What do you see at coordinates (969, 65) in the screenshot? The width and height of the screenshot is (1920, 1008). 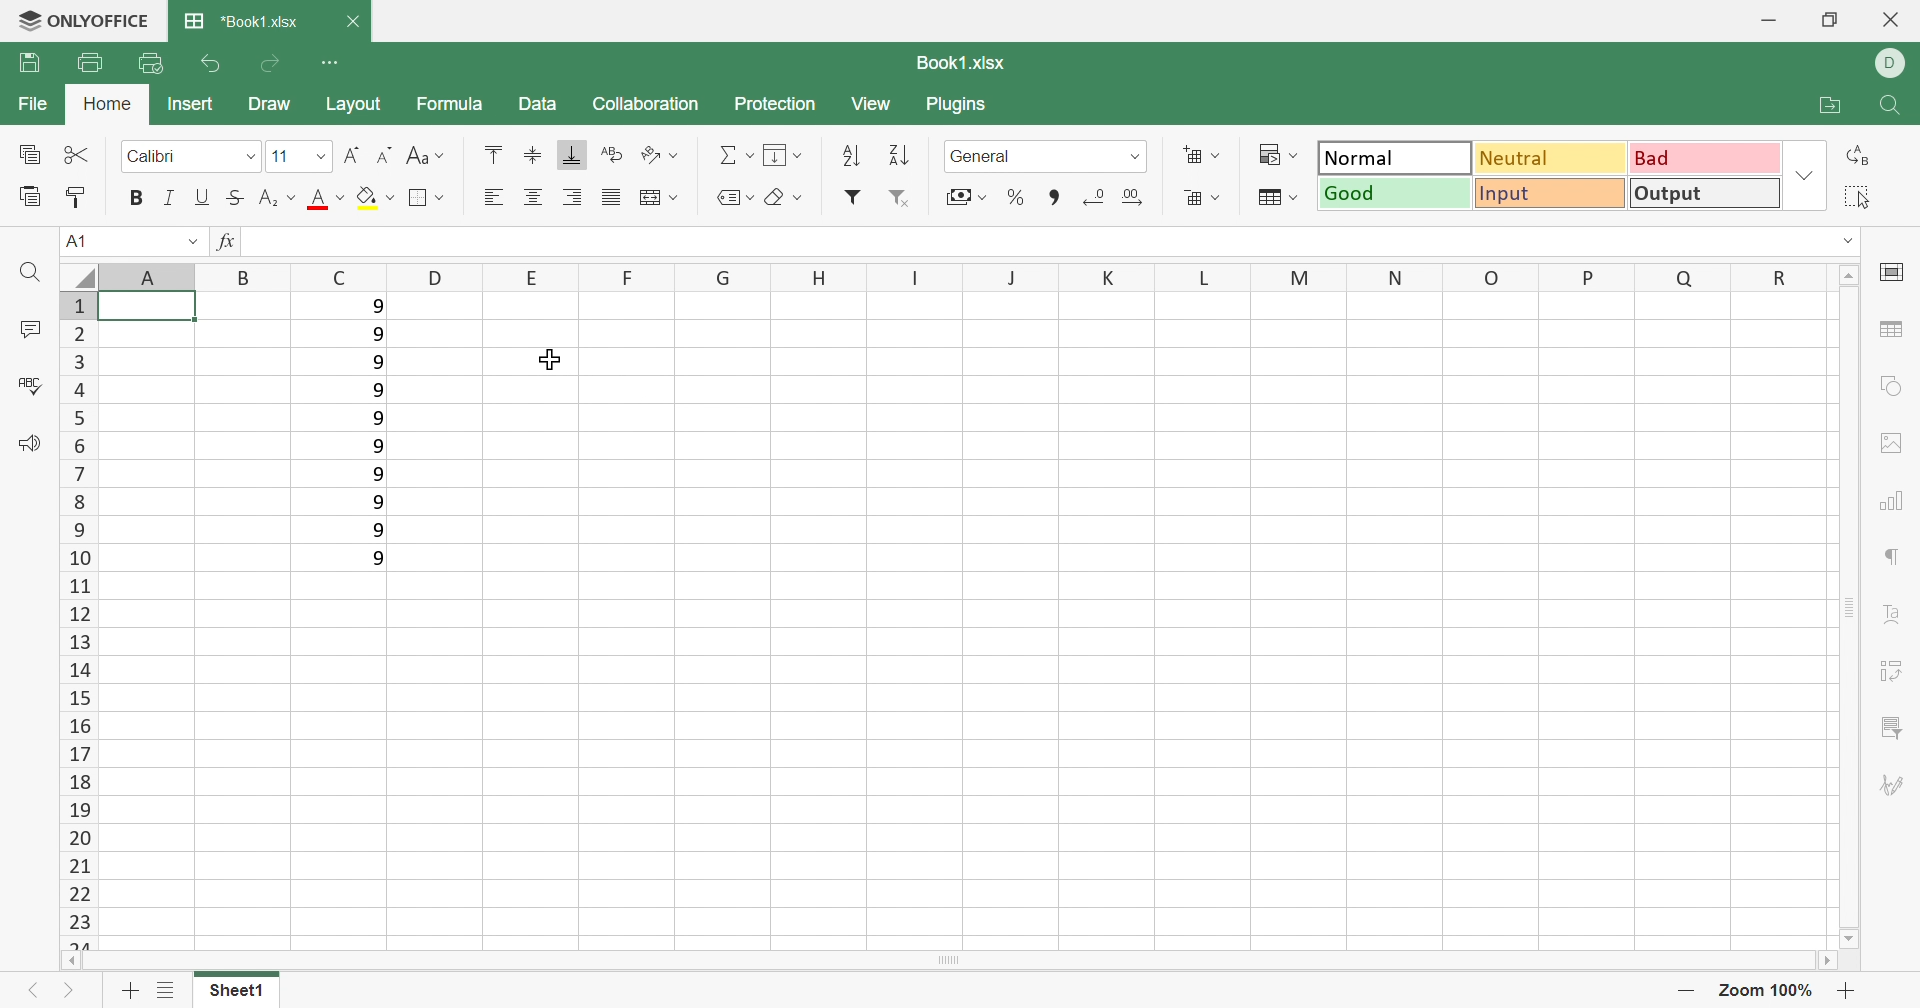 I see `Book1.xlsx` at bounding box center [969, 65].